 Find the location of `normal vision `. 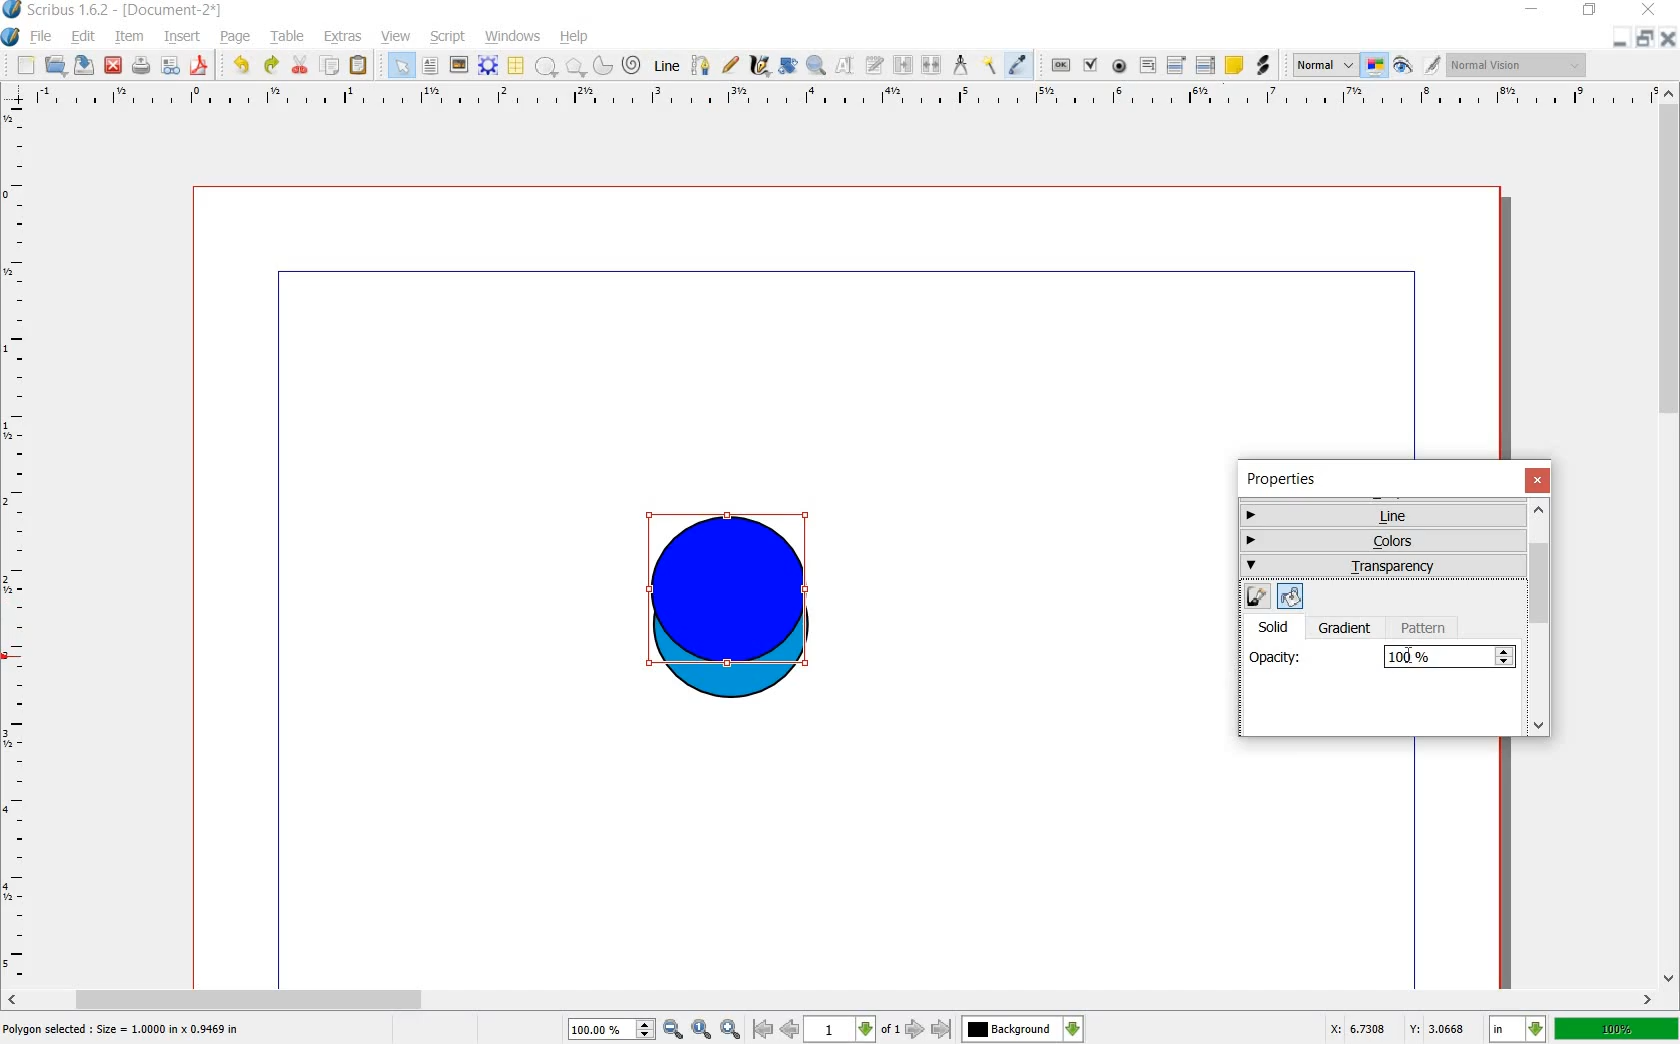

normal vision  is located at coordinates (1517, 66).